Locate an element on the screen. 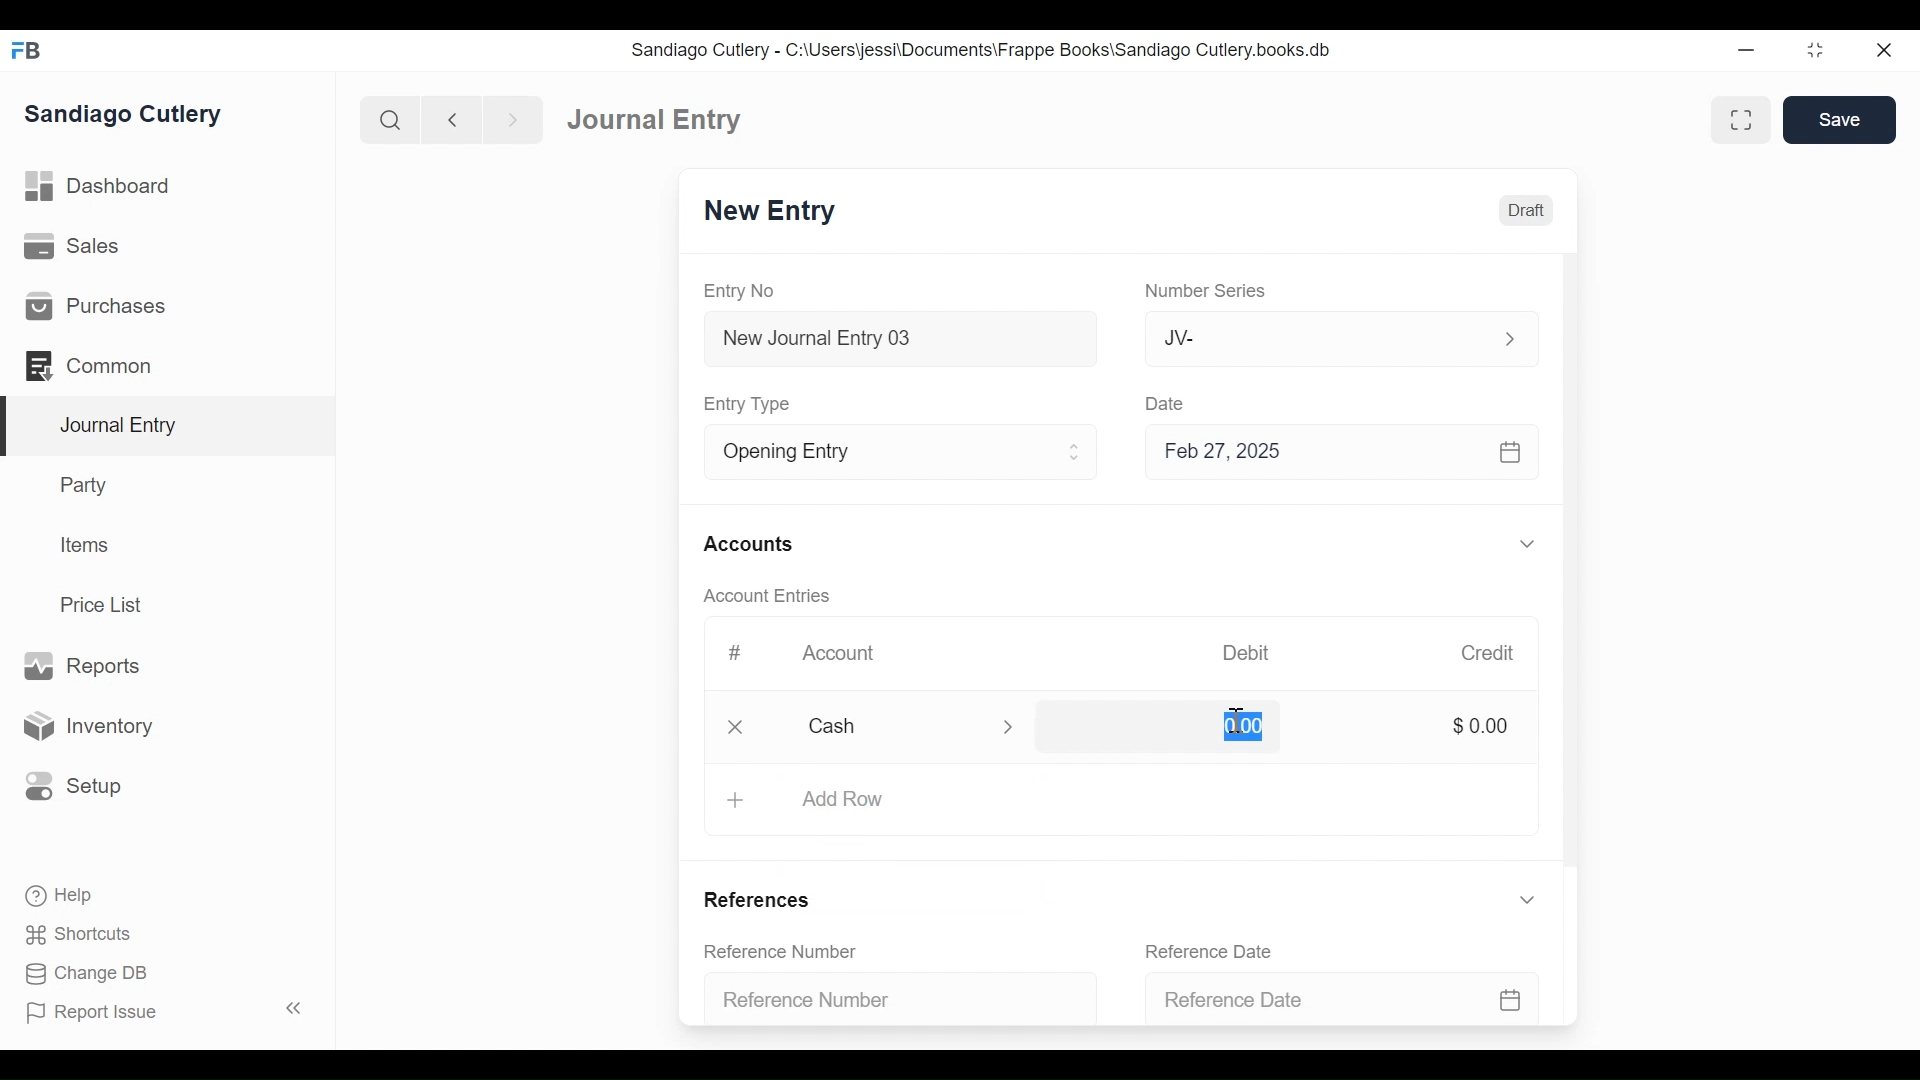 The width and height of the screenshot is (1920, 1080). $0.00 is located at coordinates (1479, 725).